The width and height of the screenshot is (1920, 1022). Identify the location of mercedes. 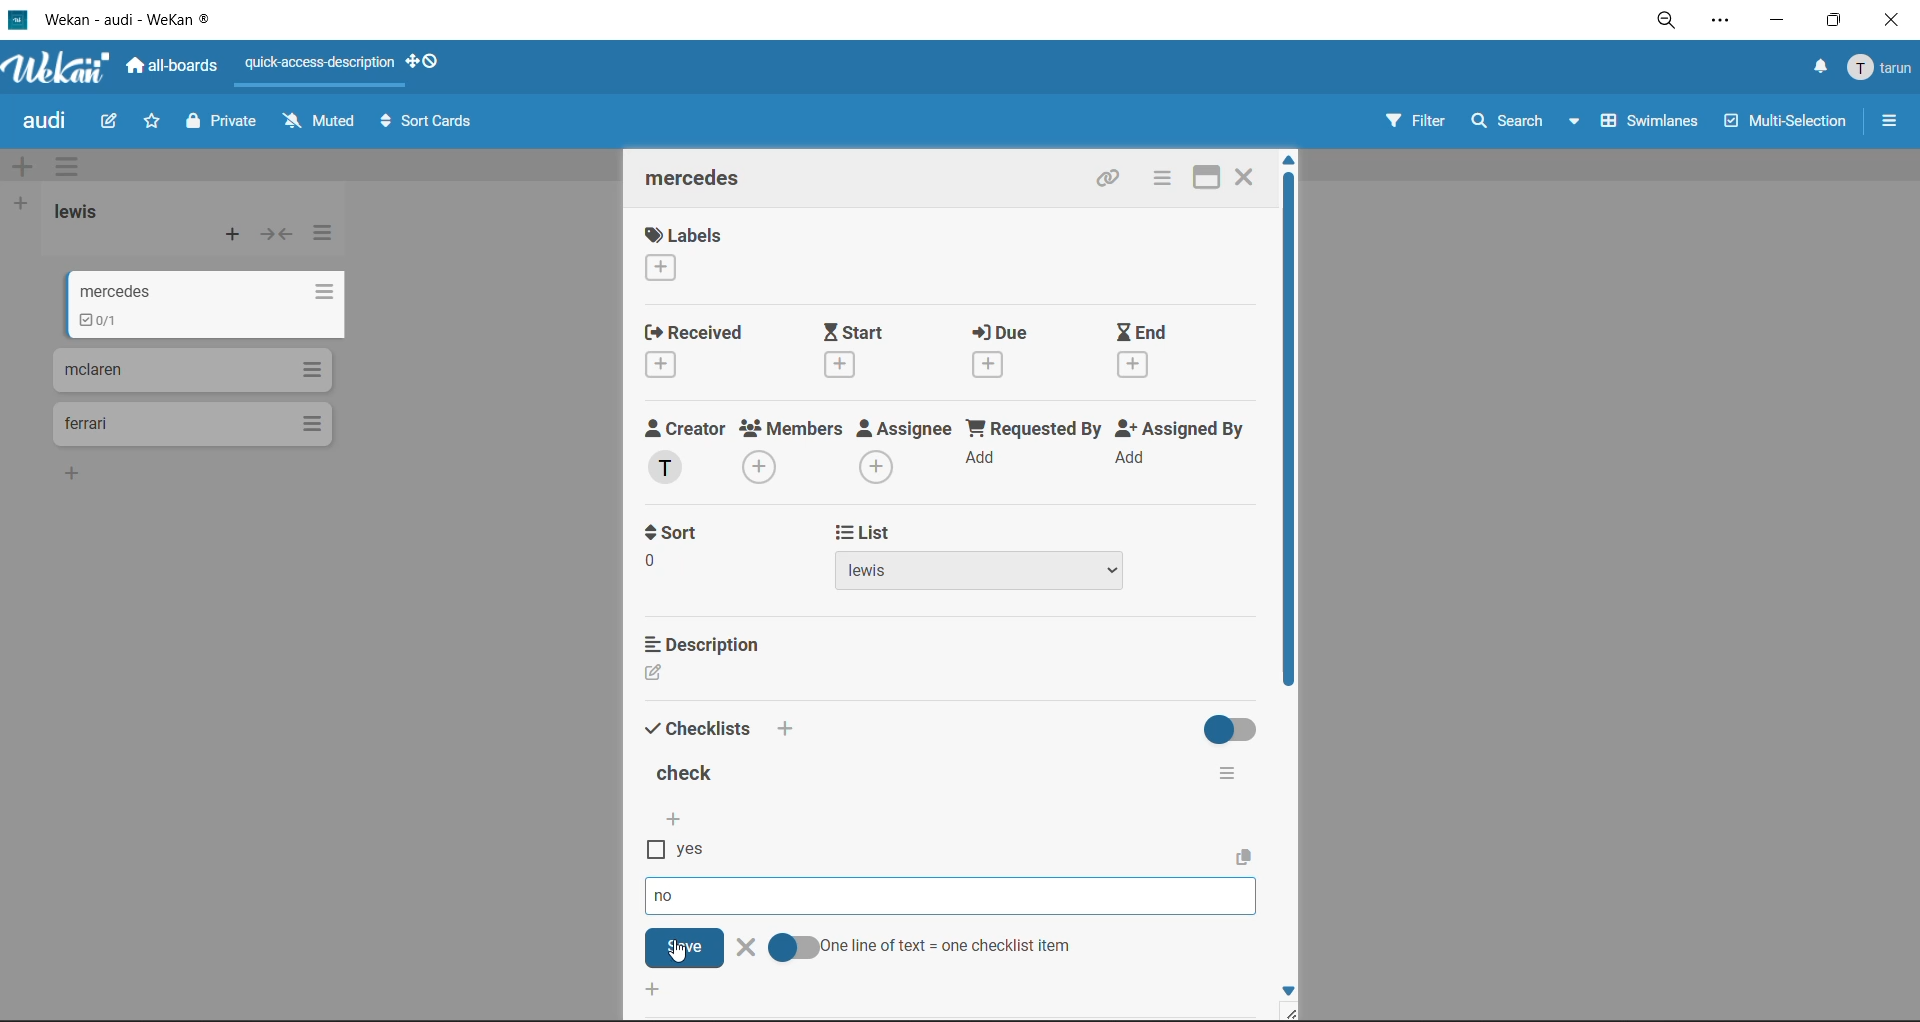
(212, 290).